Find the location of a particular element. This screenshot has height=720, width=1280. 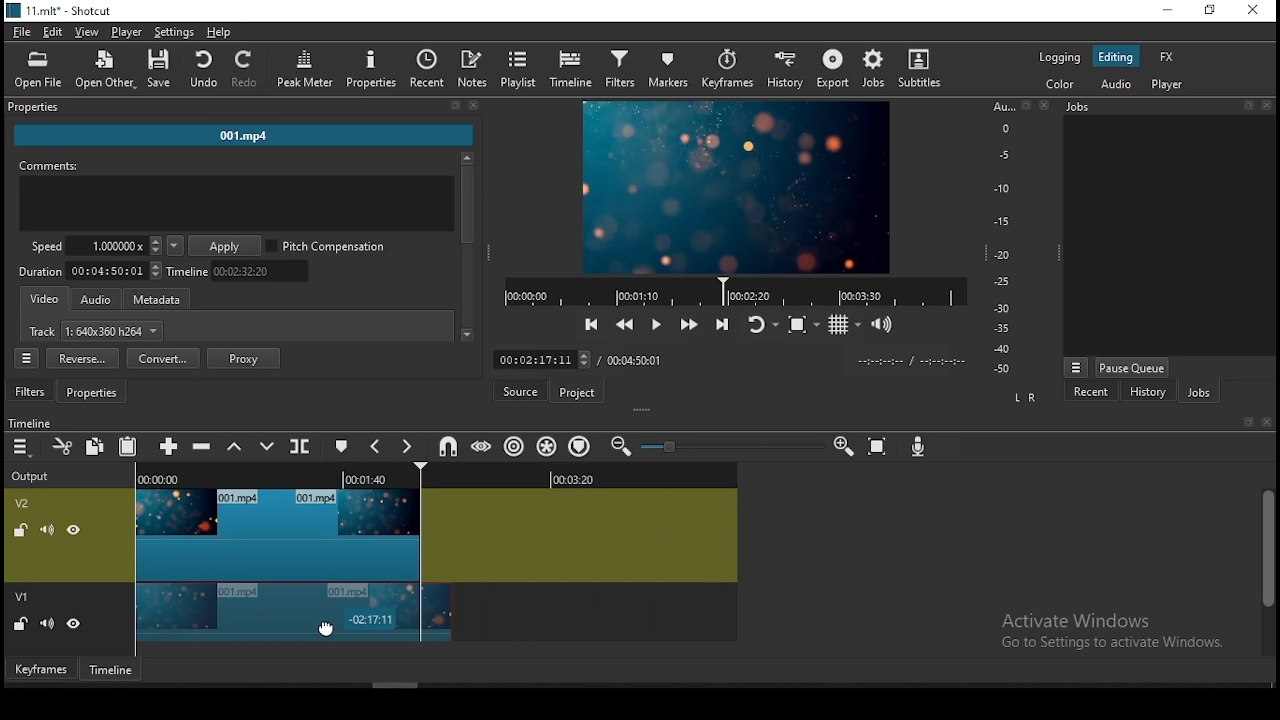

jobs is located at coordinates (878, 69).